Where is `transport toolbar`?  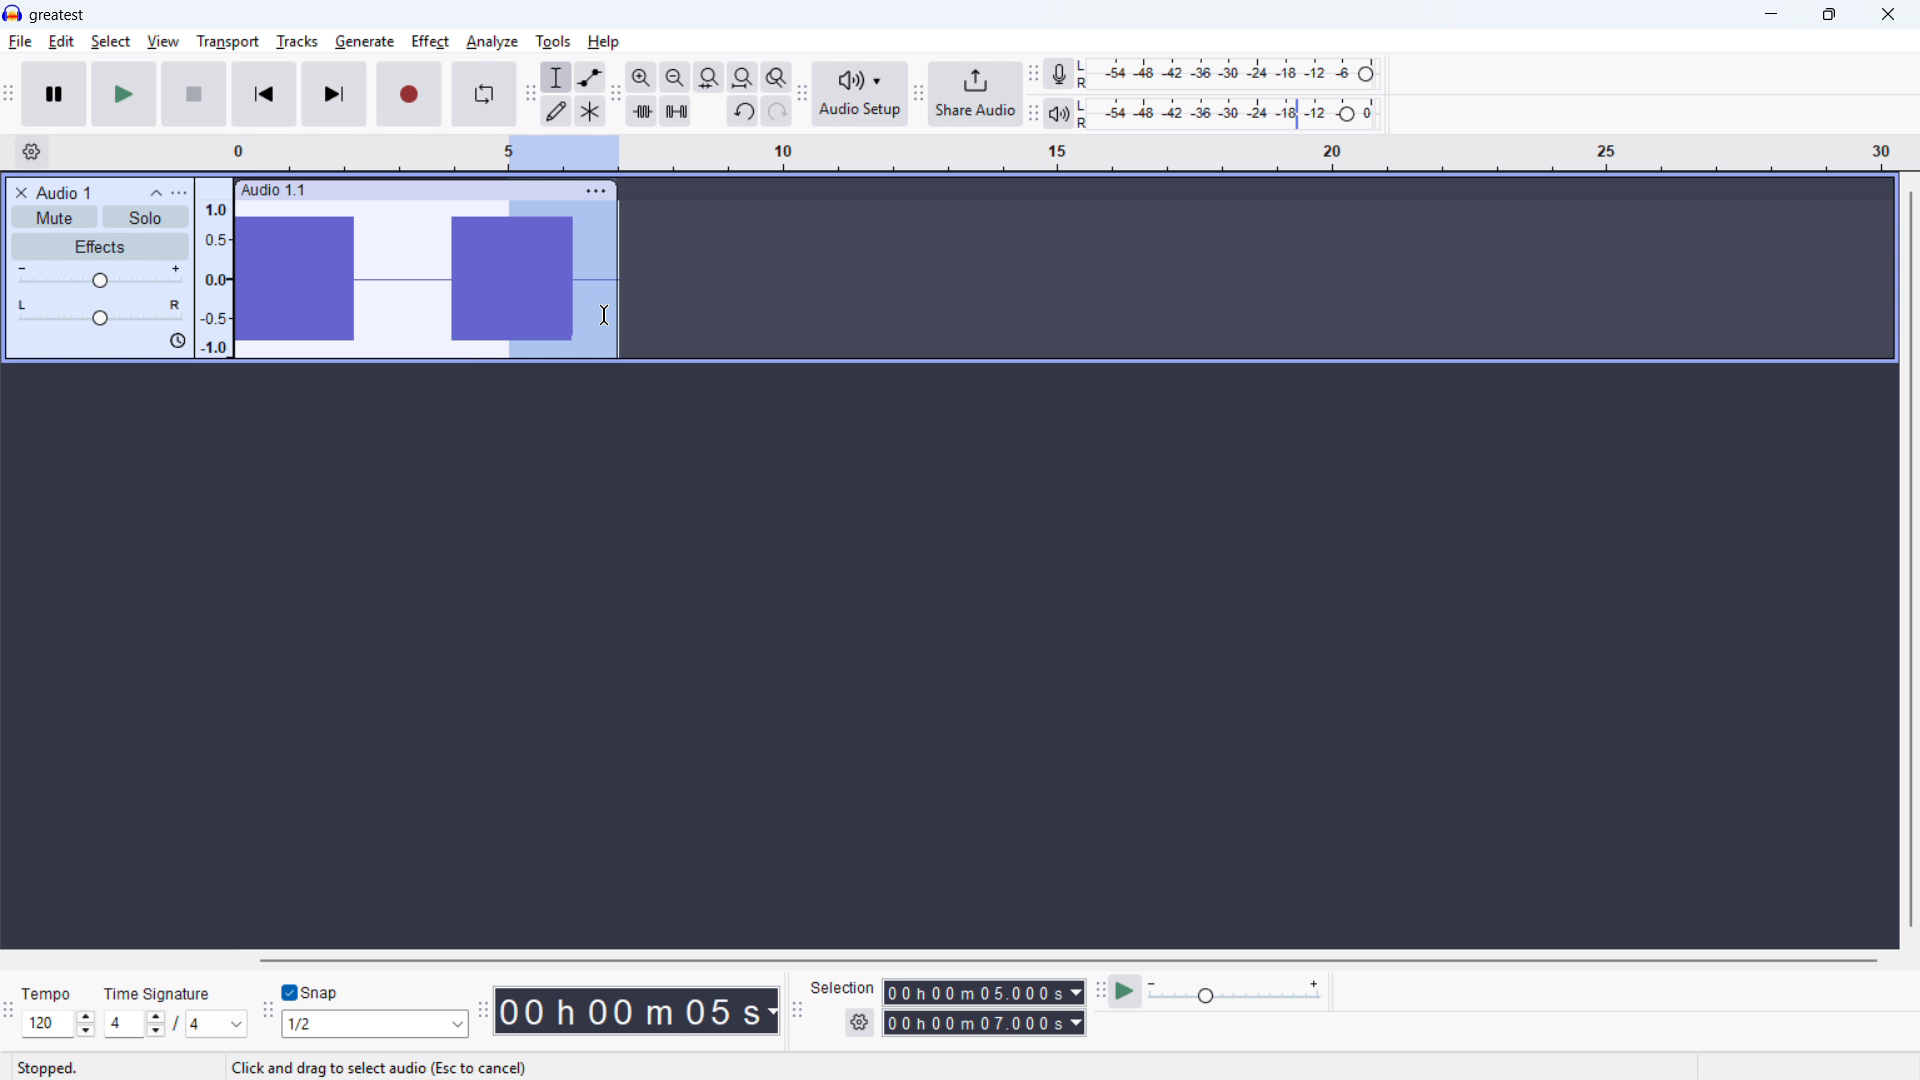 transport toolbar is located at coordinates (9, 96).